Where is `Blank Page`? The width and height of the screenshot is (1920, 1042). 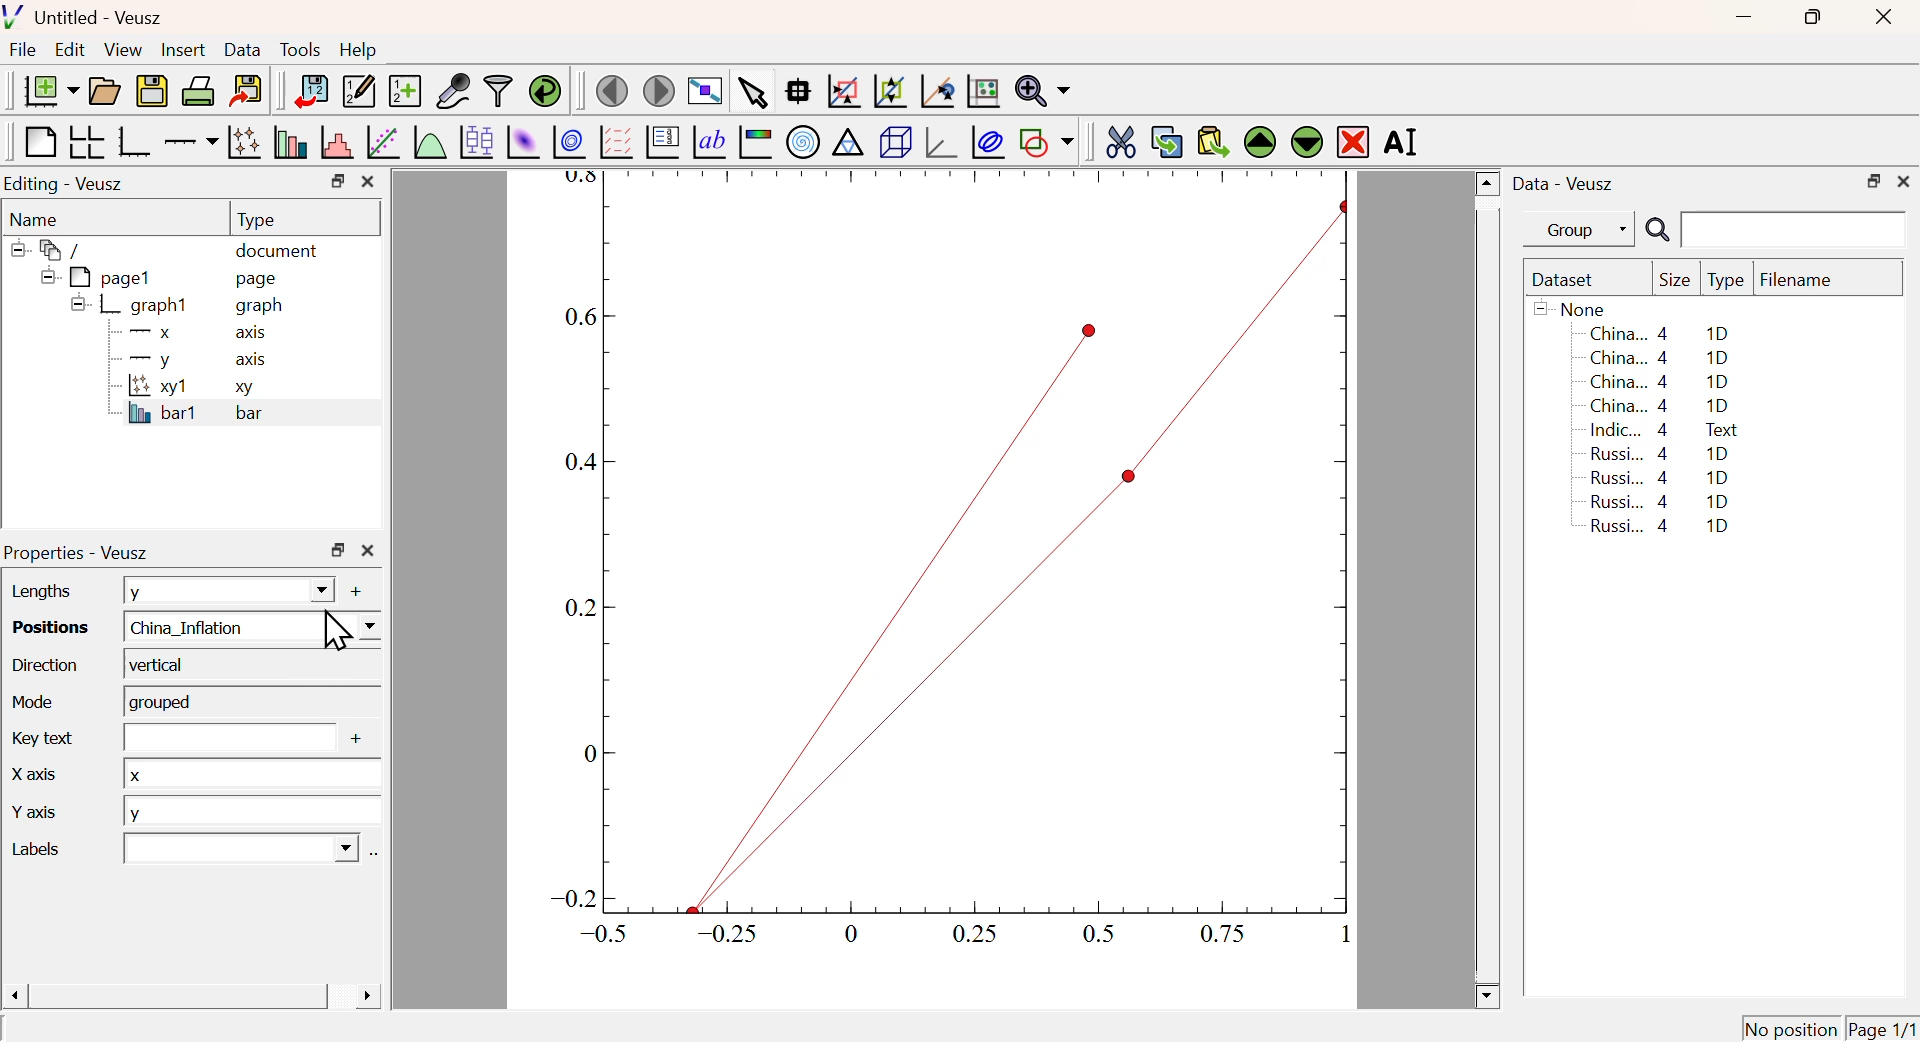 Blank Page is located at coordinates (38, 143).